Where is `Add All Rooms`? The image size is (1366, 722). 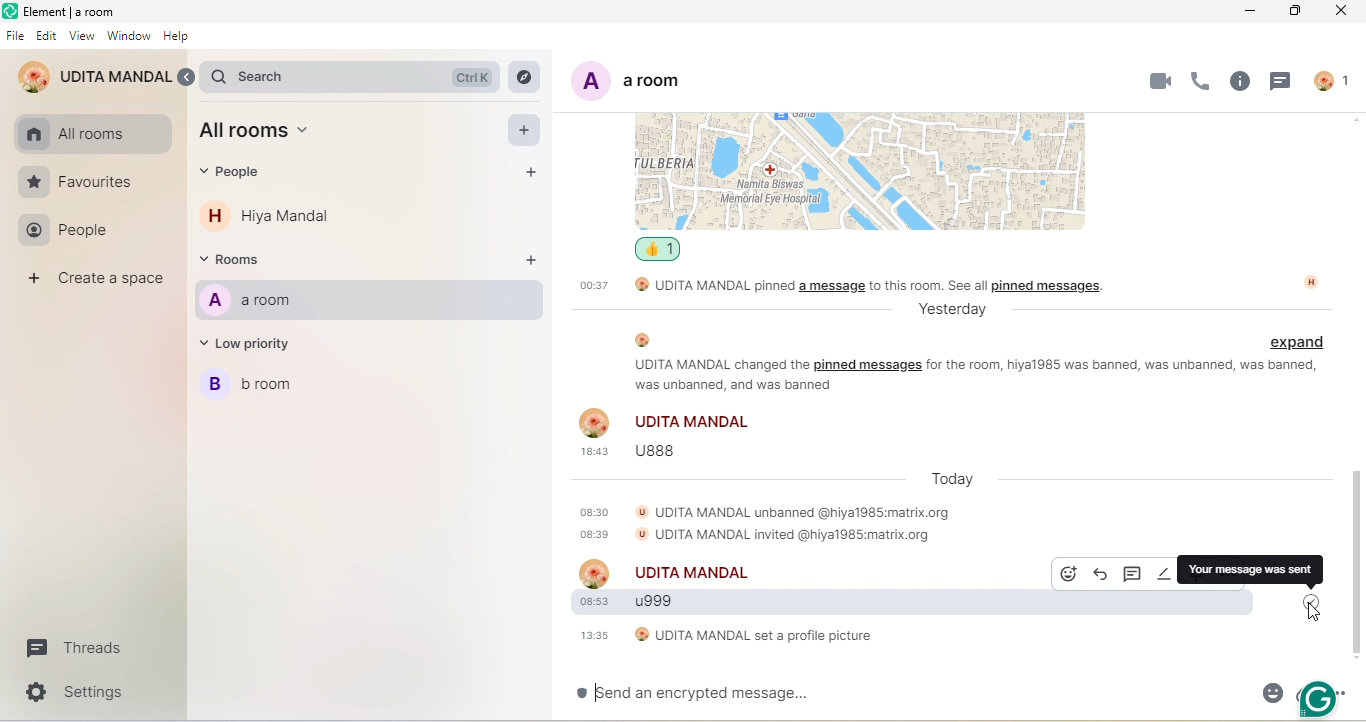 Add All Rooms is located at coordinates (527, 132).